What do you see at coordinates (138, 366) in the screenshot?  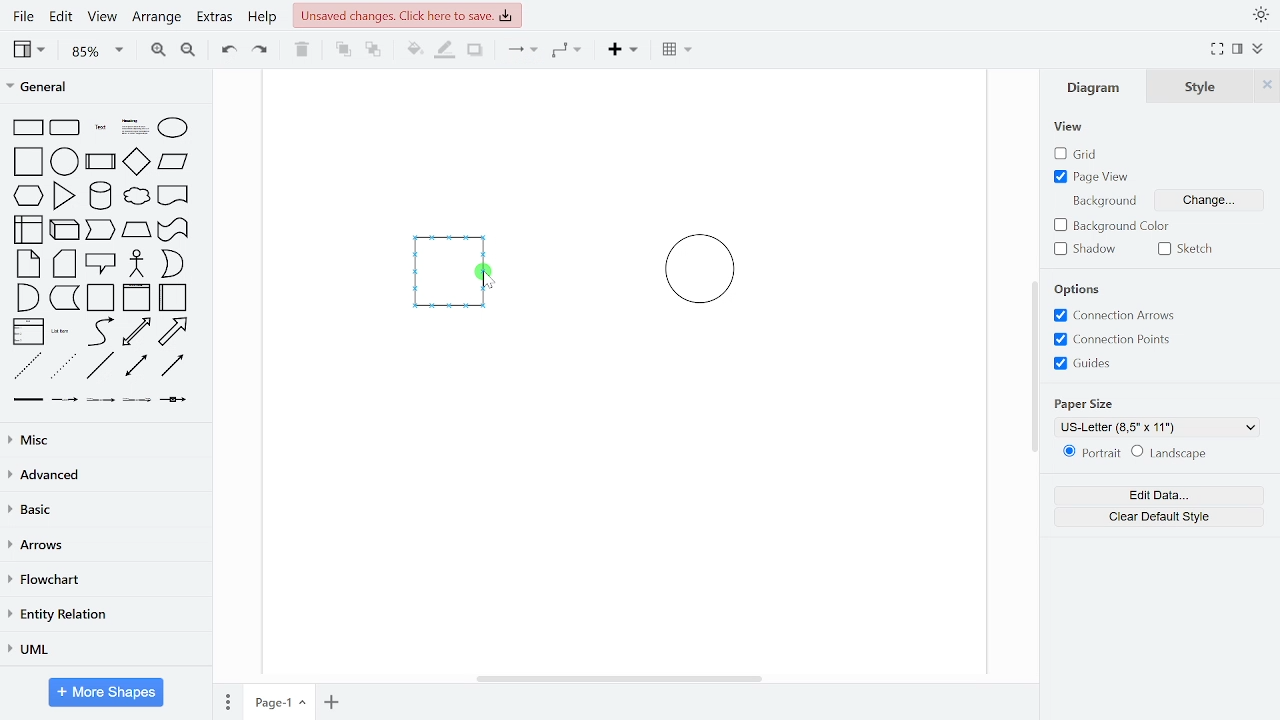 I see `bidirectional connector` at bounding box center [138, 366].